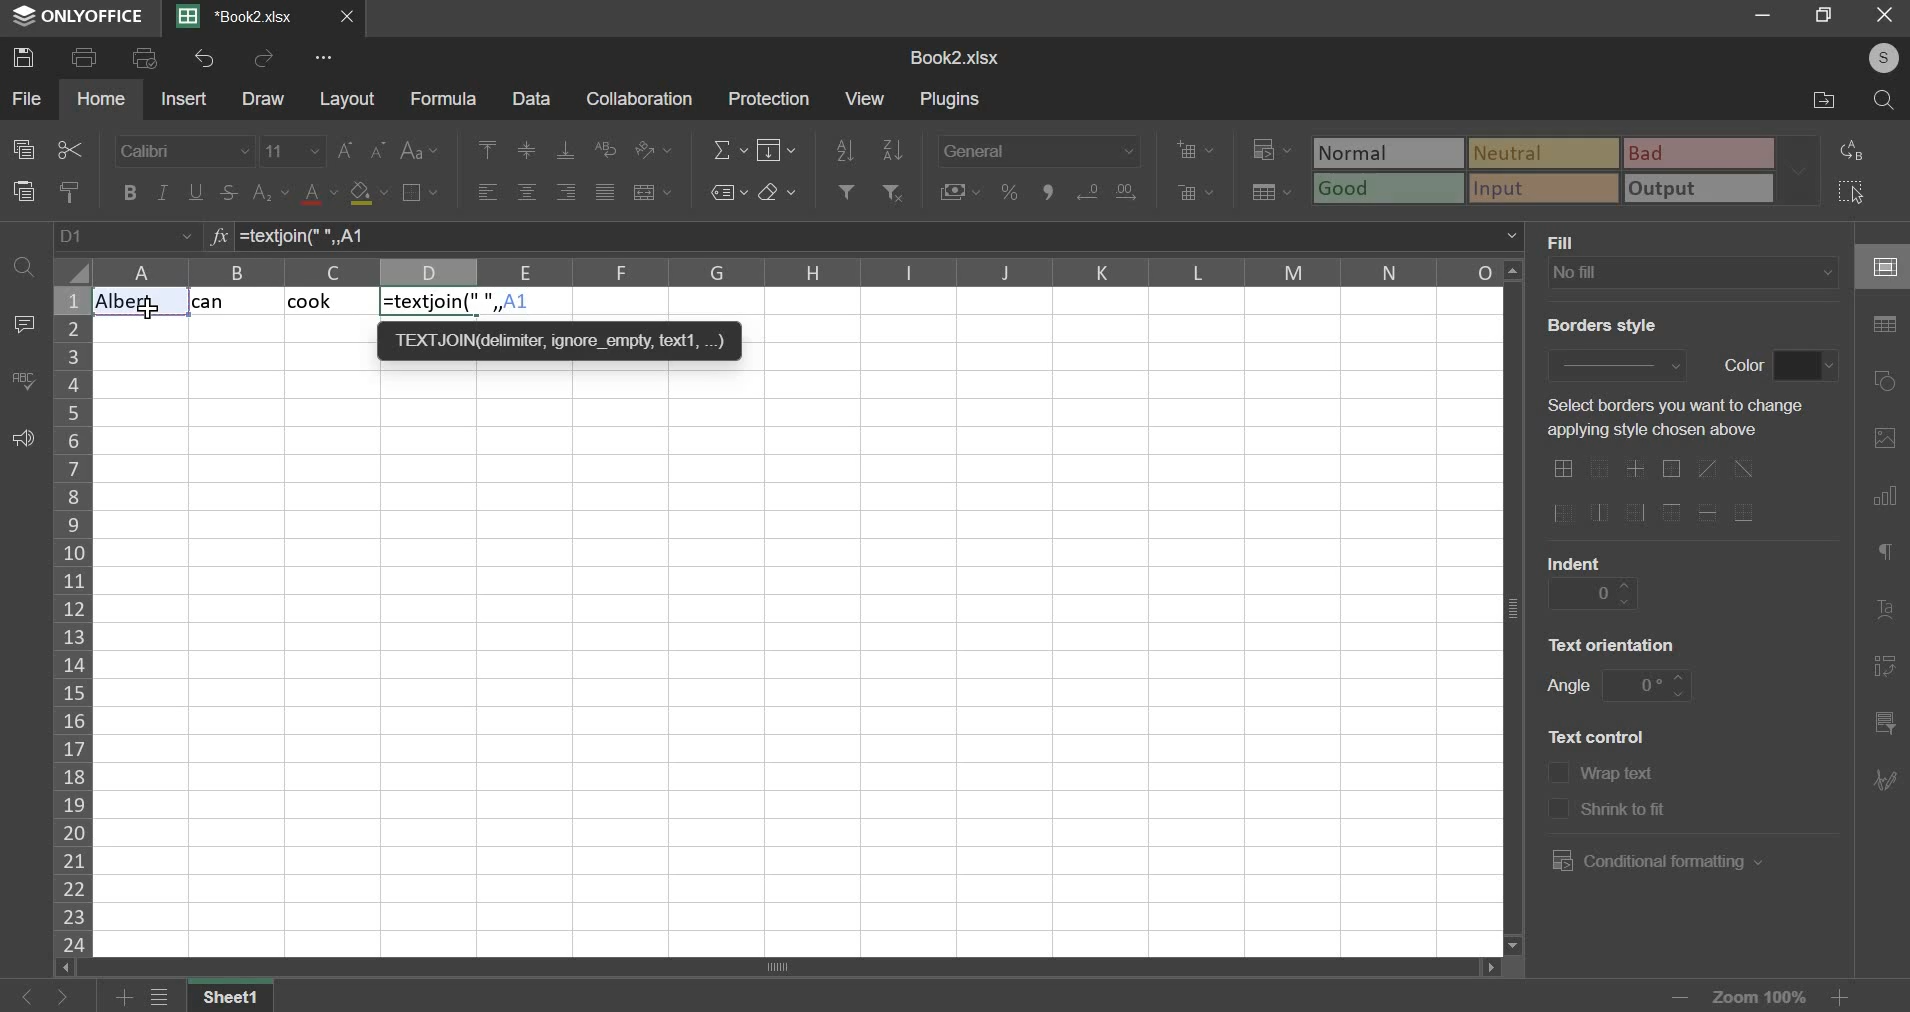 This screenshot has height=1012, width=1910. What do you see at coordinates (952, 100) in the screenshot?
I see `plugins` at bounding box center [952, 100].